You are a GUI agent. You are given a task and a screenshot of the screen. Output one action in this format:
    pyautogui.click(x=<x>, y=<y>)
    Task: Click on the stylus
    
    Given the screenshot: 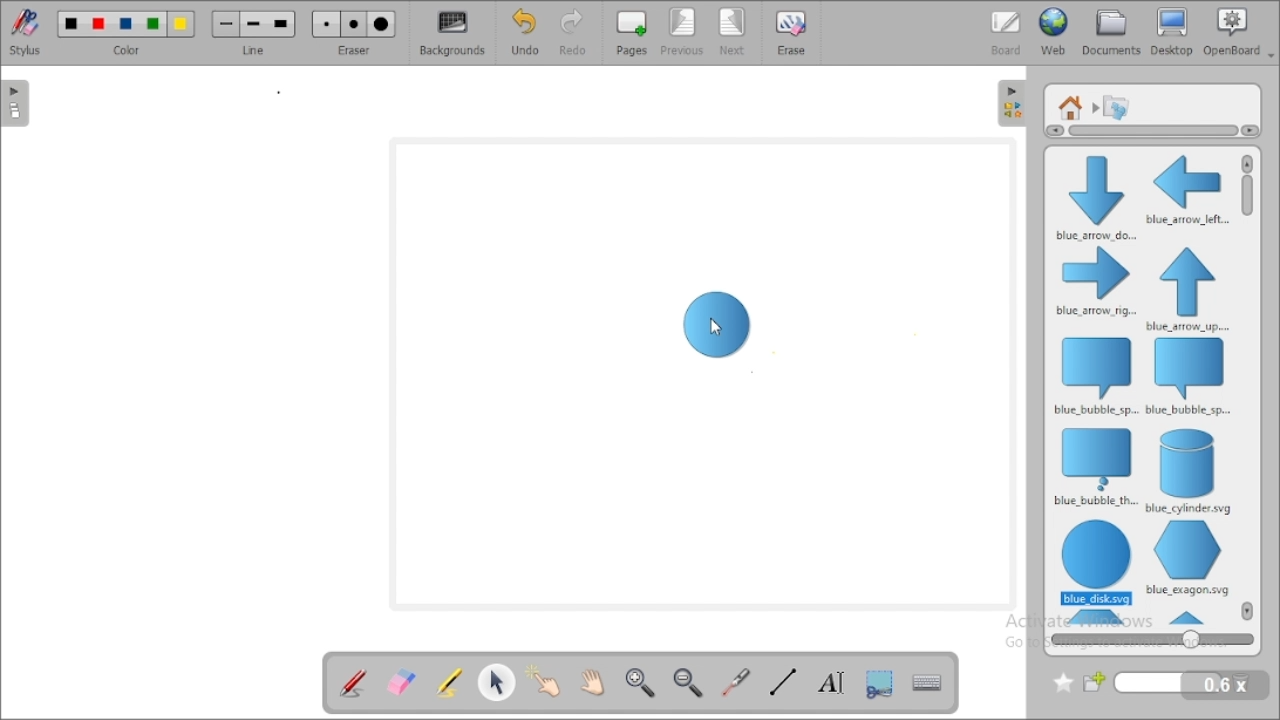 What is the action you would take?
    pyautogui.click(x=25, y=32)
    